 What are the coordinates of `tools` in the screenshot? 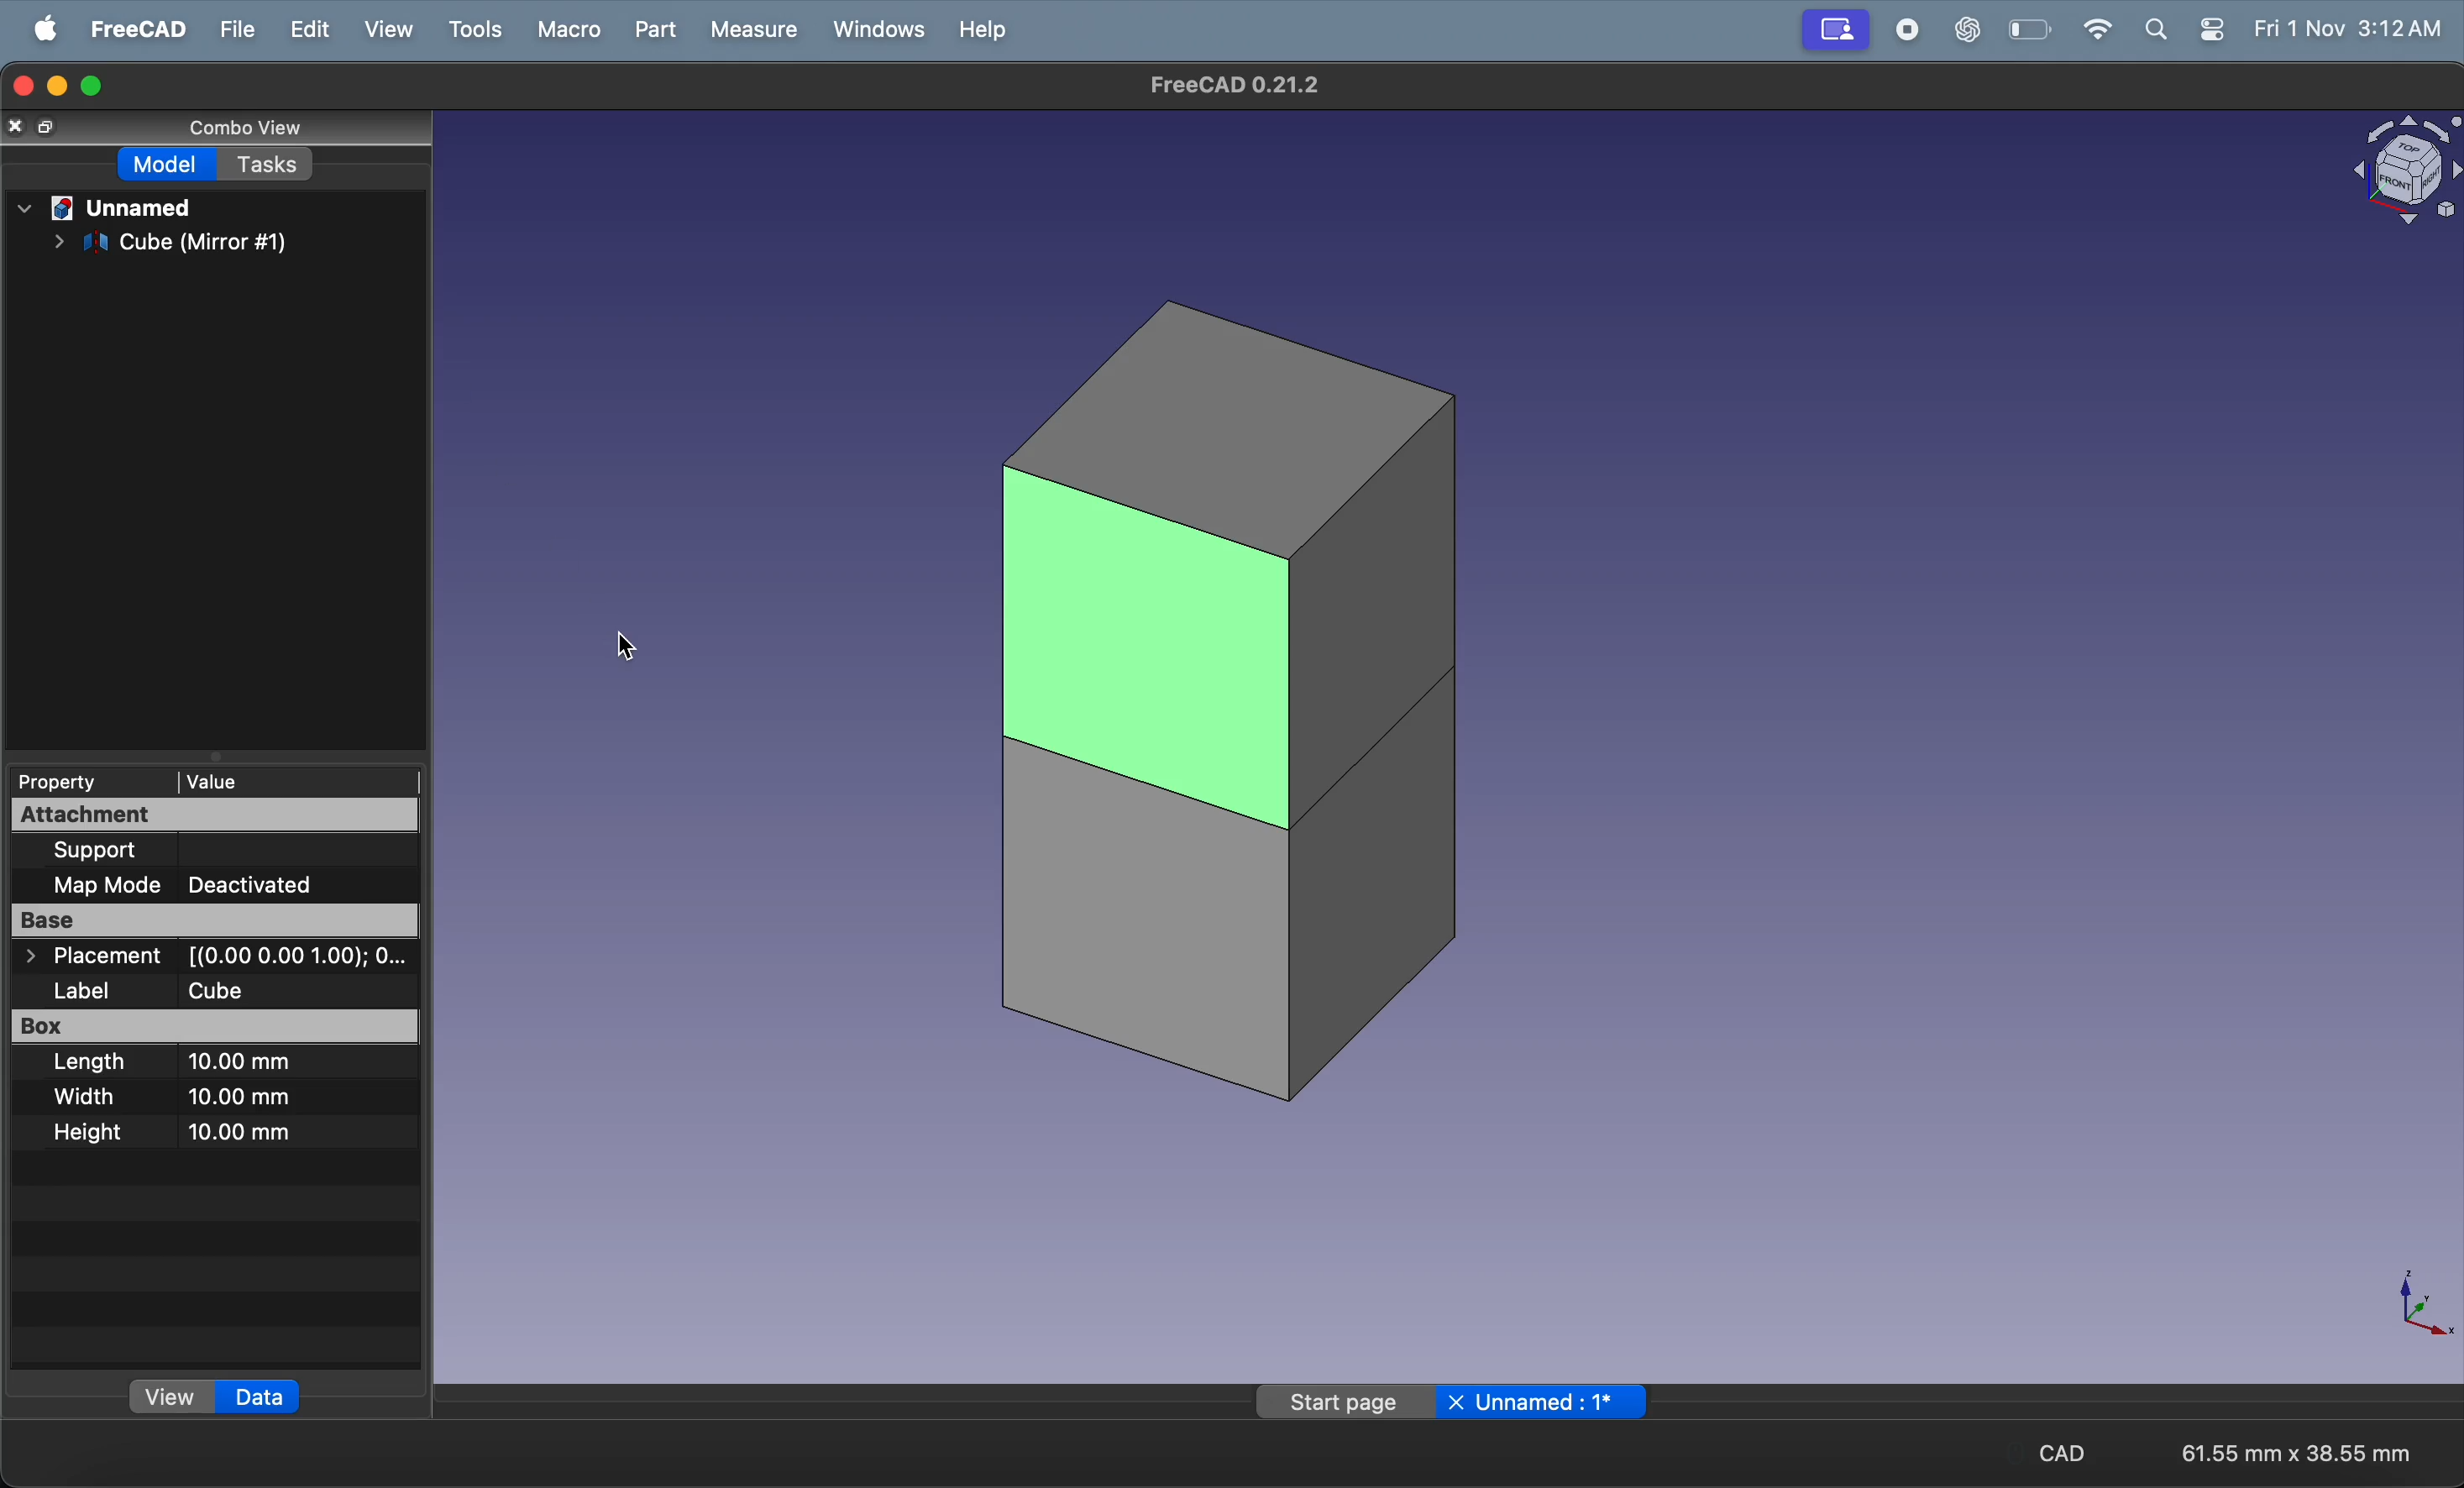 It's located at (474, 27).